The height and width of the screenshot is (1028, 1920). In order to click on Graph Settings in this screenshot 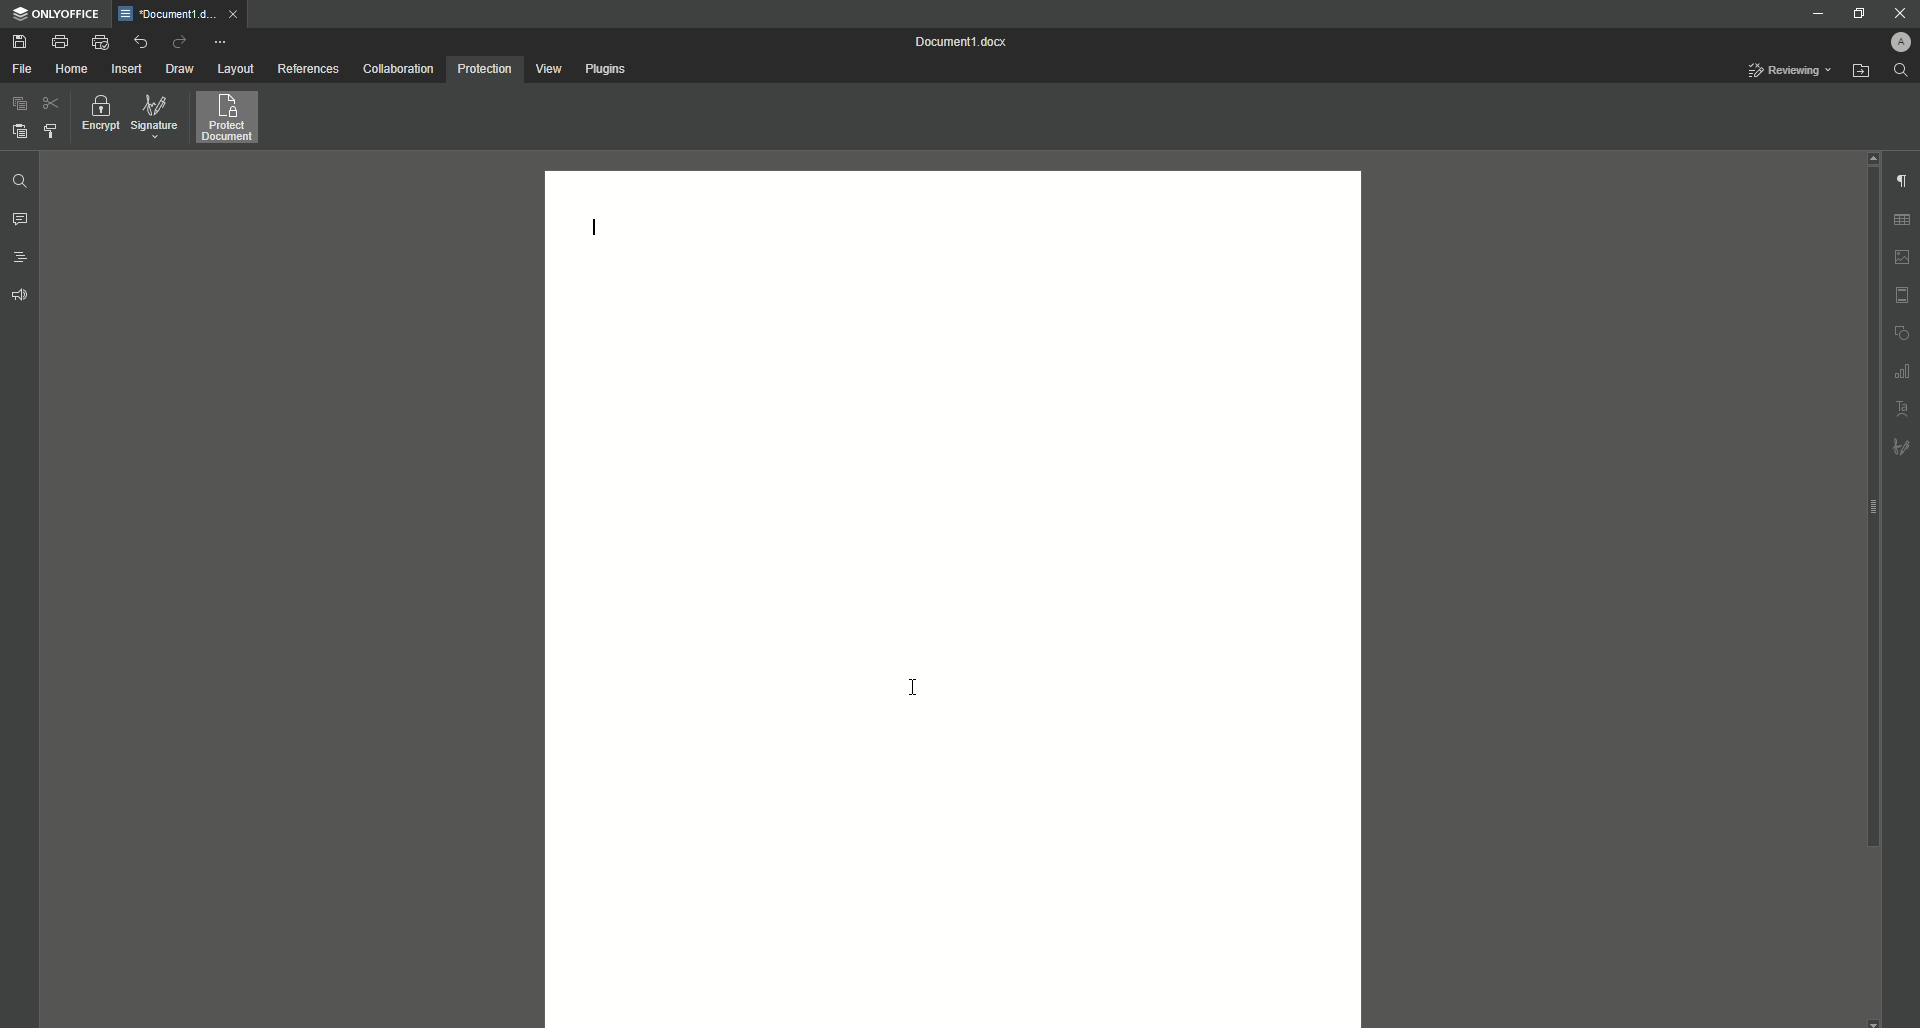, I will do `click(1903, 371)`.